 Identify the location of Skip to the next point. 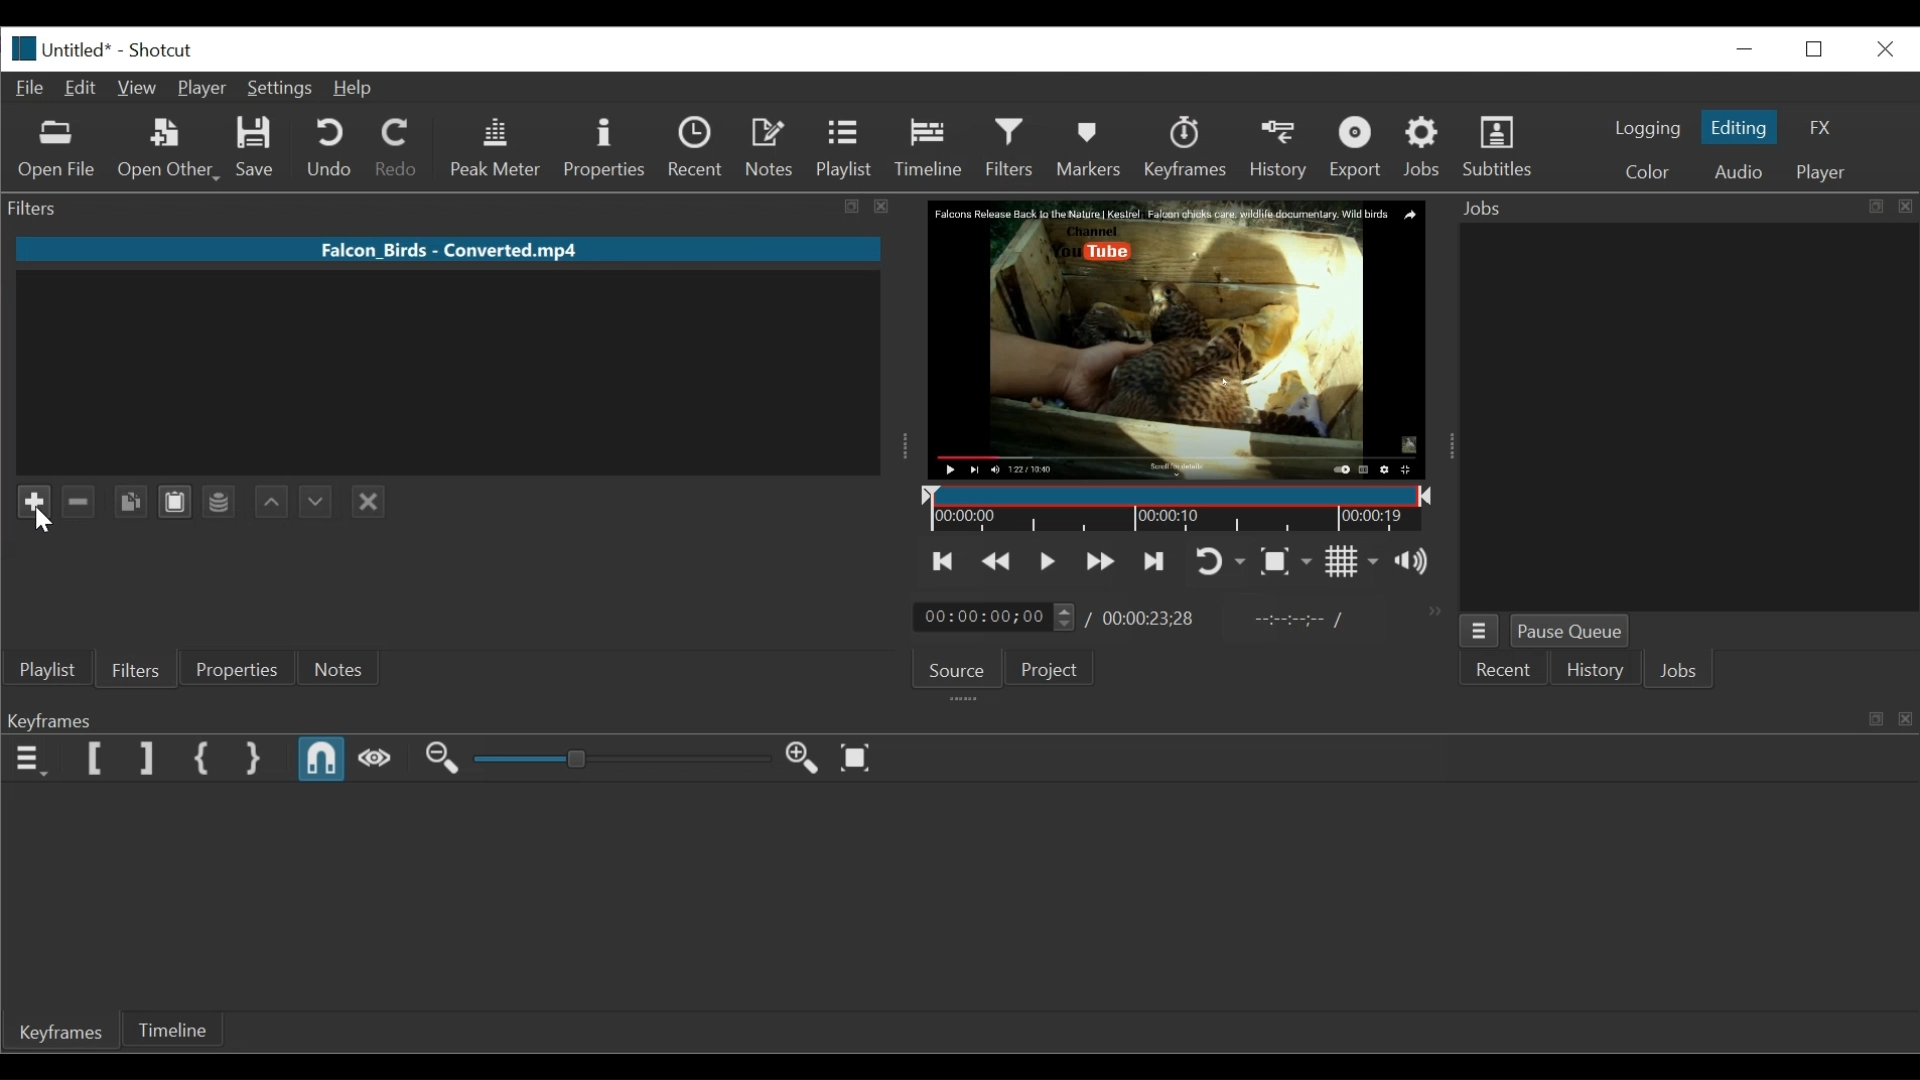
(1150, 563).